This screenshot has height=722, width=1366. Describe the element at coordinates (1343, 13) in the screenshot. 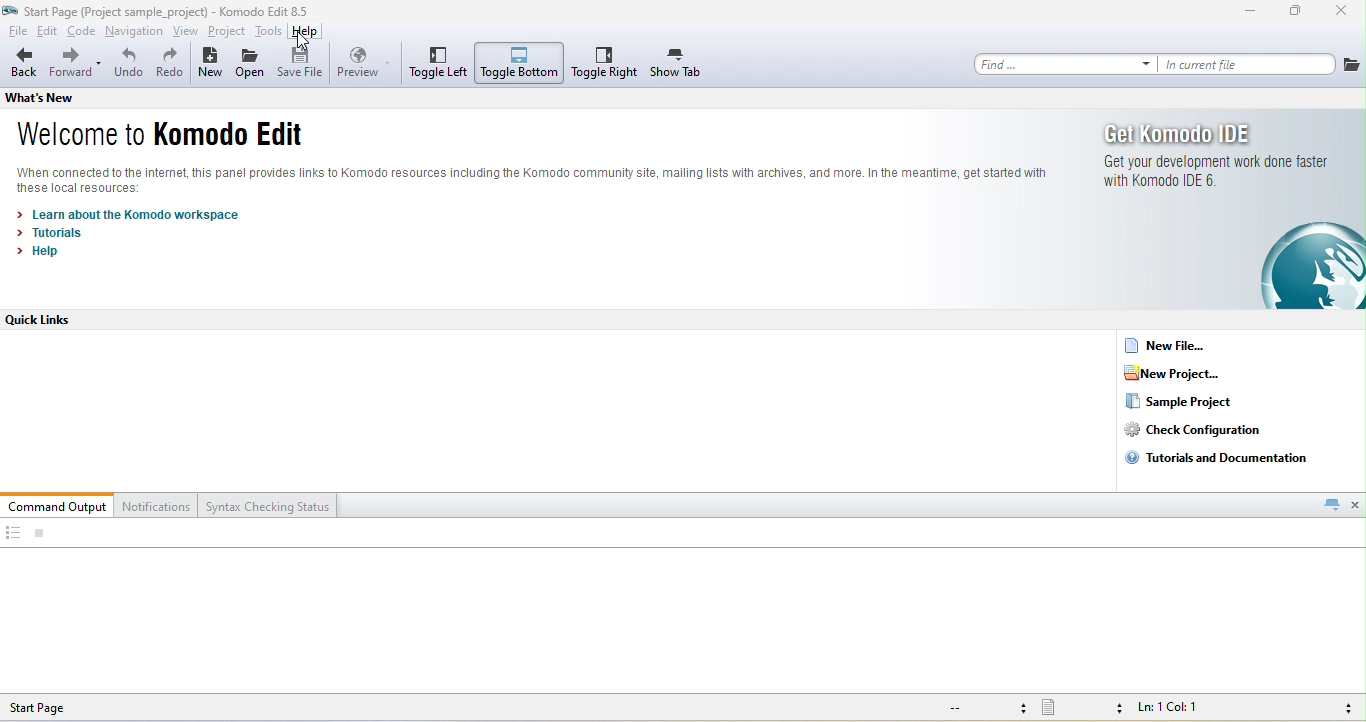

I see `close` at that location.